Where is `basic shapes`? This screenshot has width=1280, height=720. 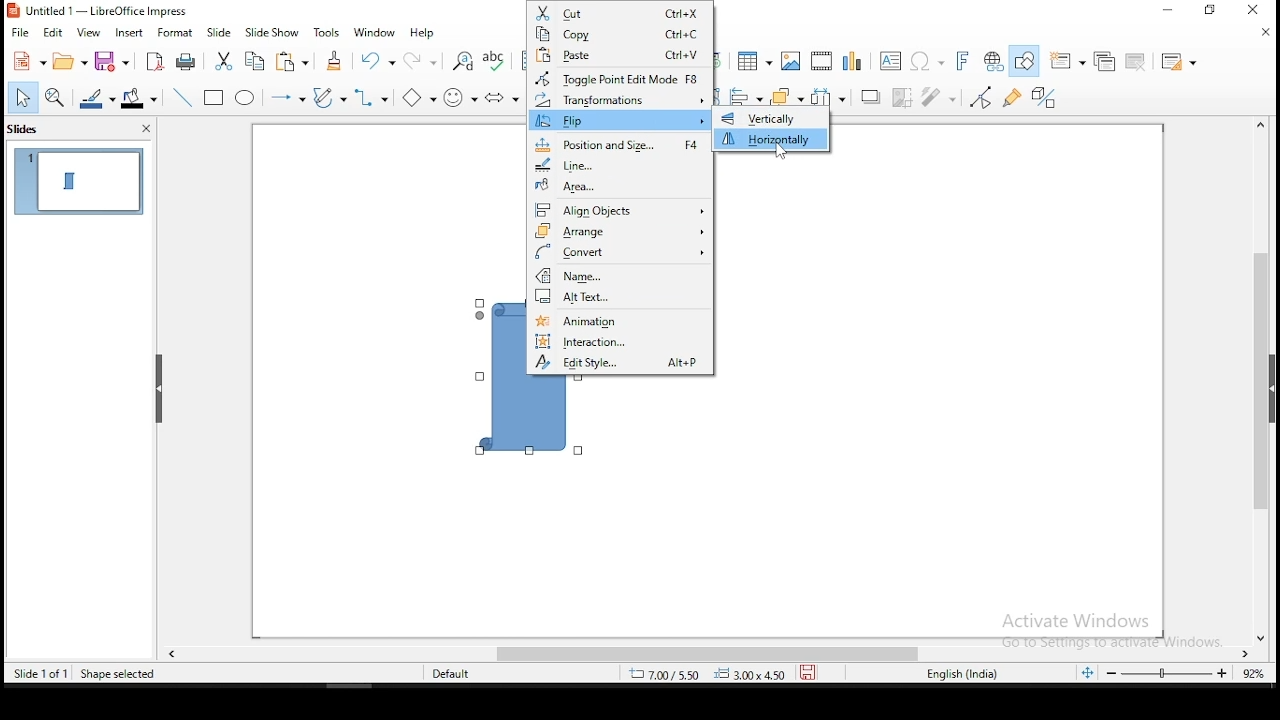 basic shapes is located at coordinates (420, 98).